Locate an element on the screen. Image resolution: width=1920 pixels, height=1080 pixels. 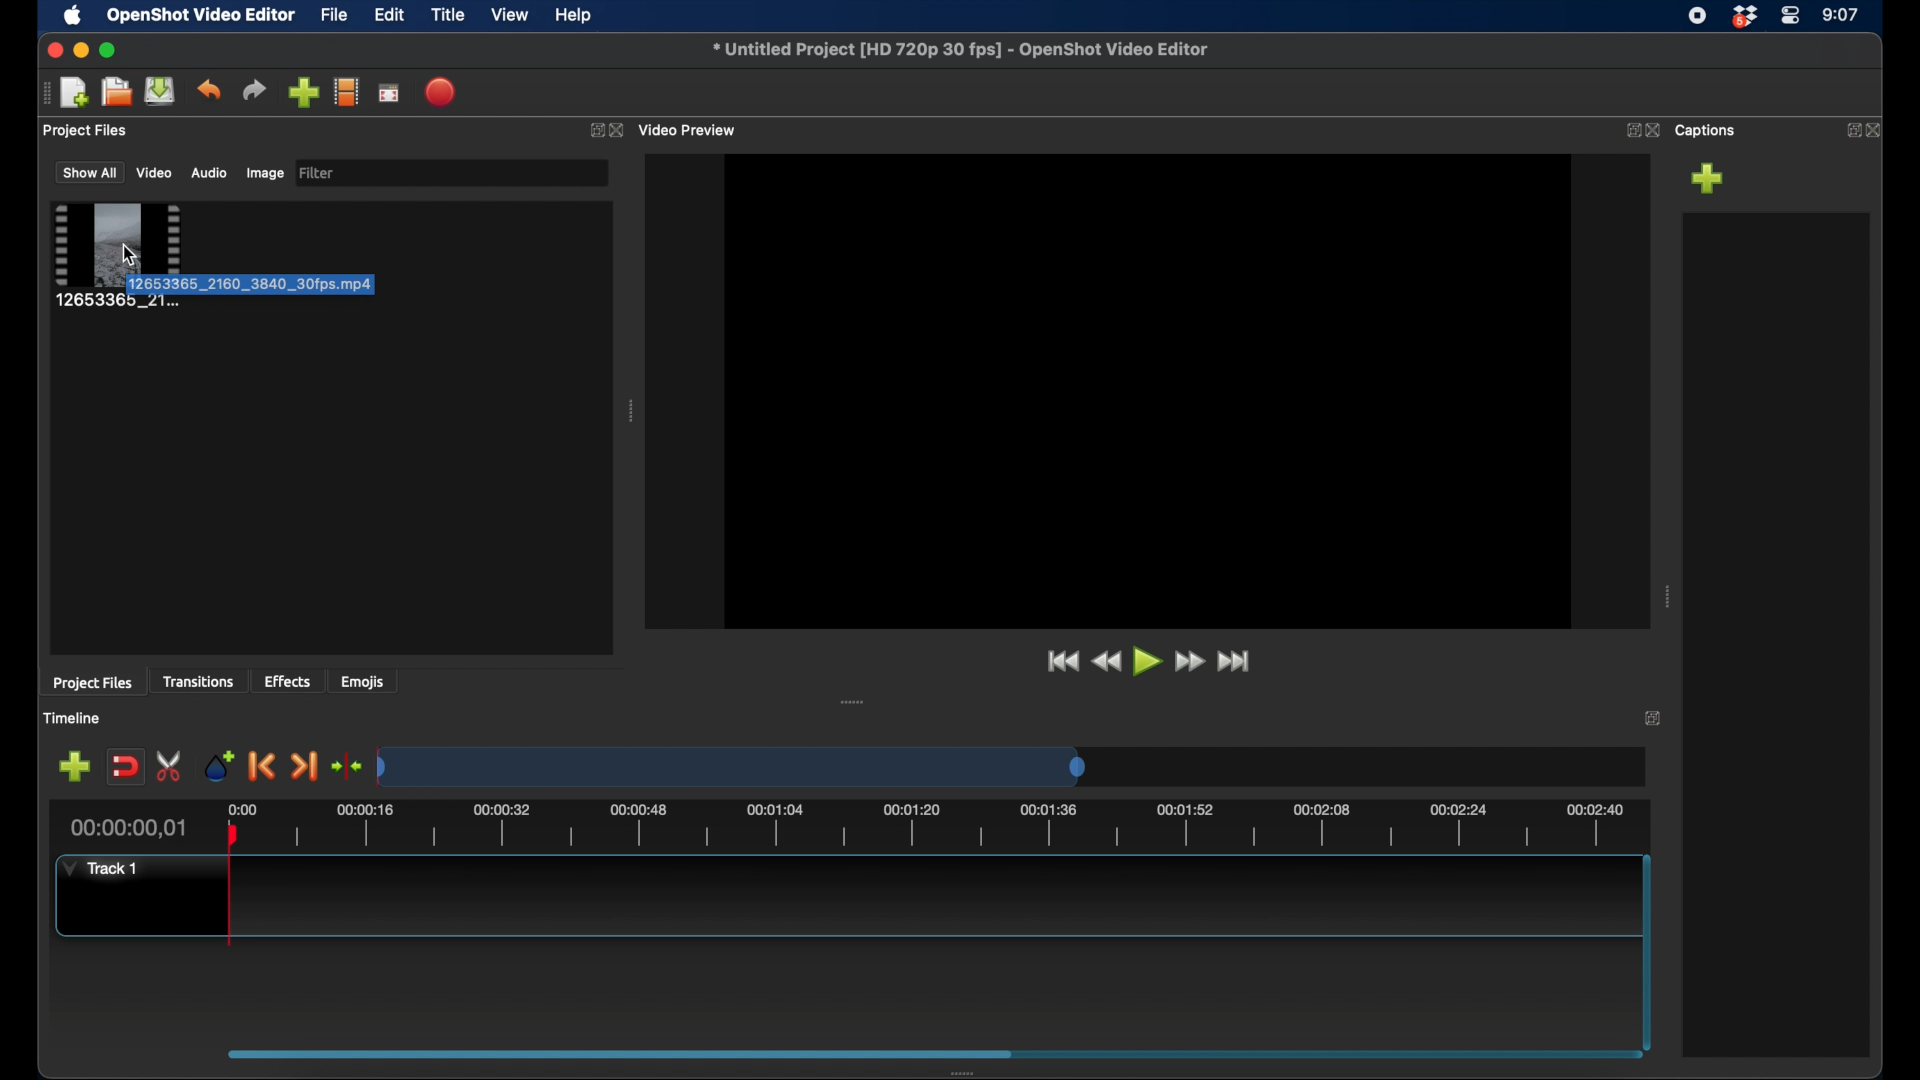
timeline scale is located at coordinates (730, 766).